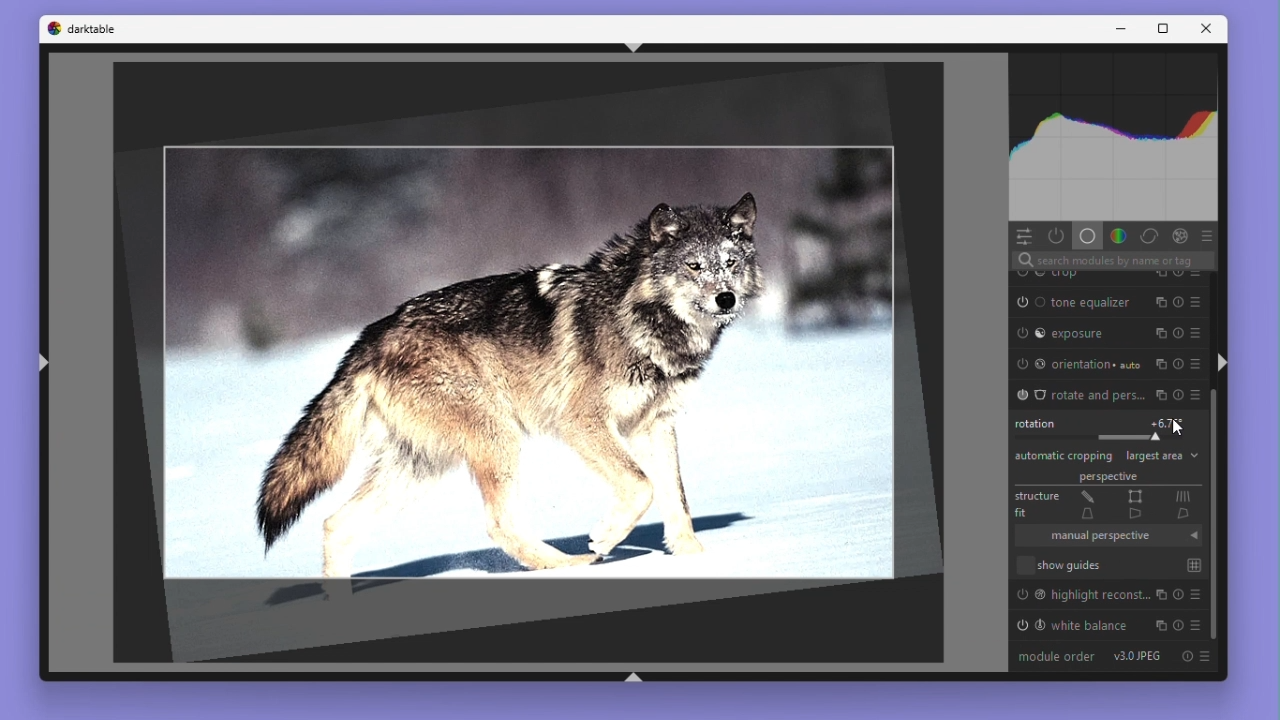  I want to click on , so click(1189, 659).